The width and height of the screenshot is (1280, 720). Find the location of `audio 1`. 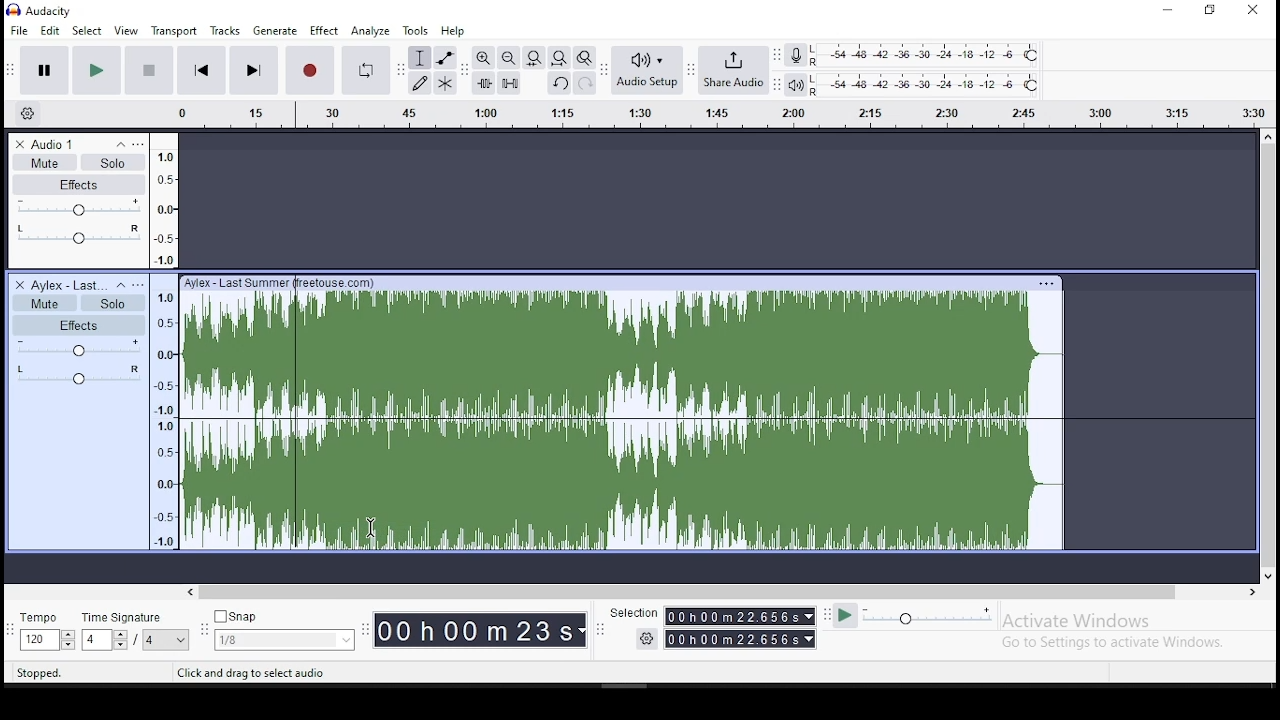

audio 1 is located at coordinates (53, 144).